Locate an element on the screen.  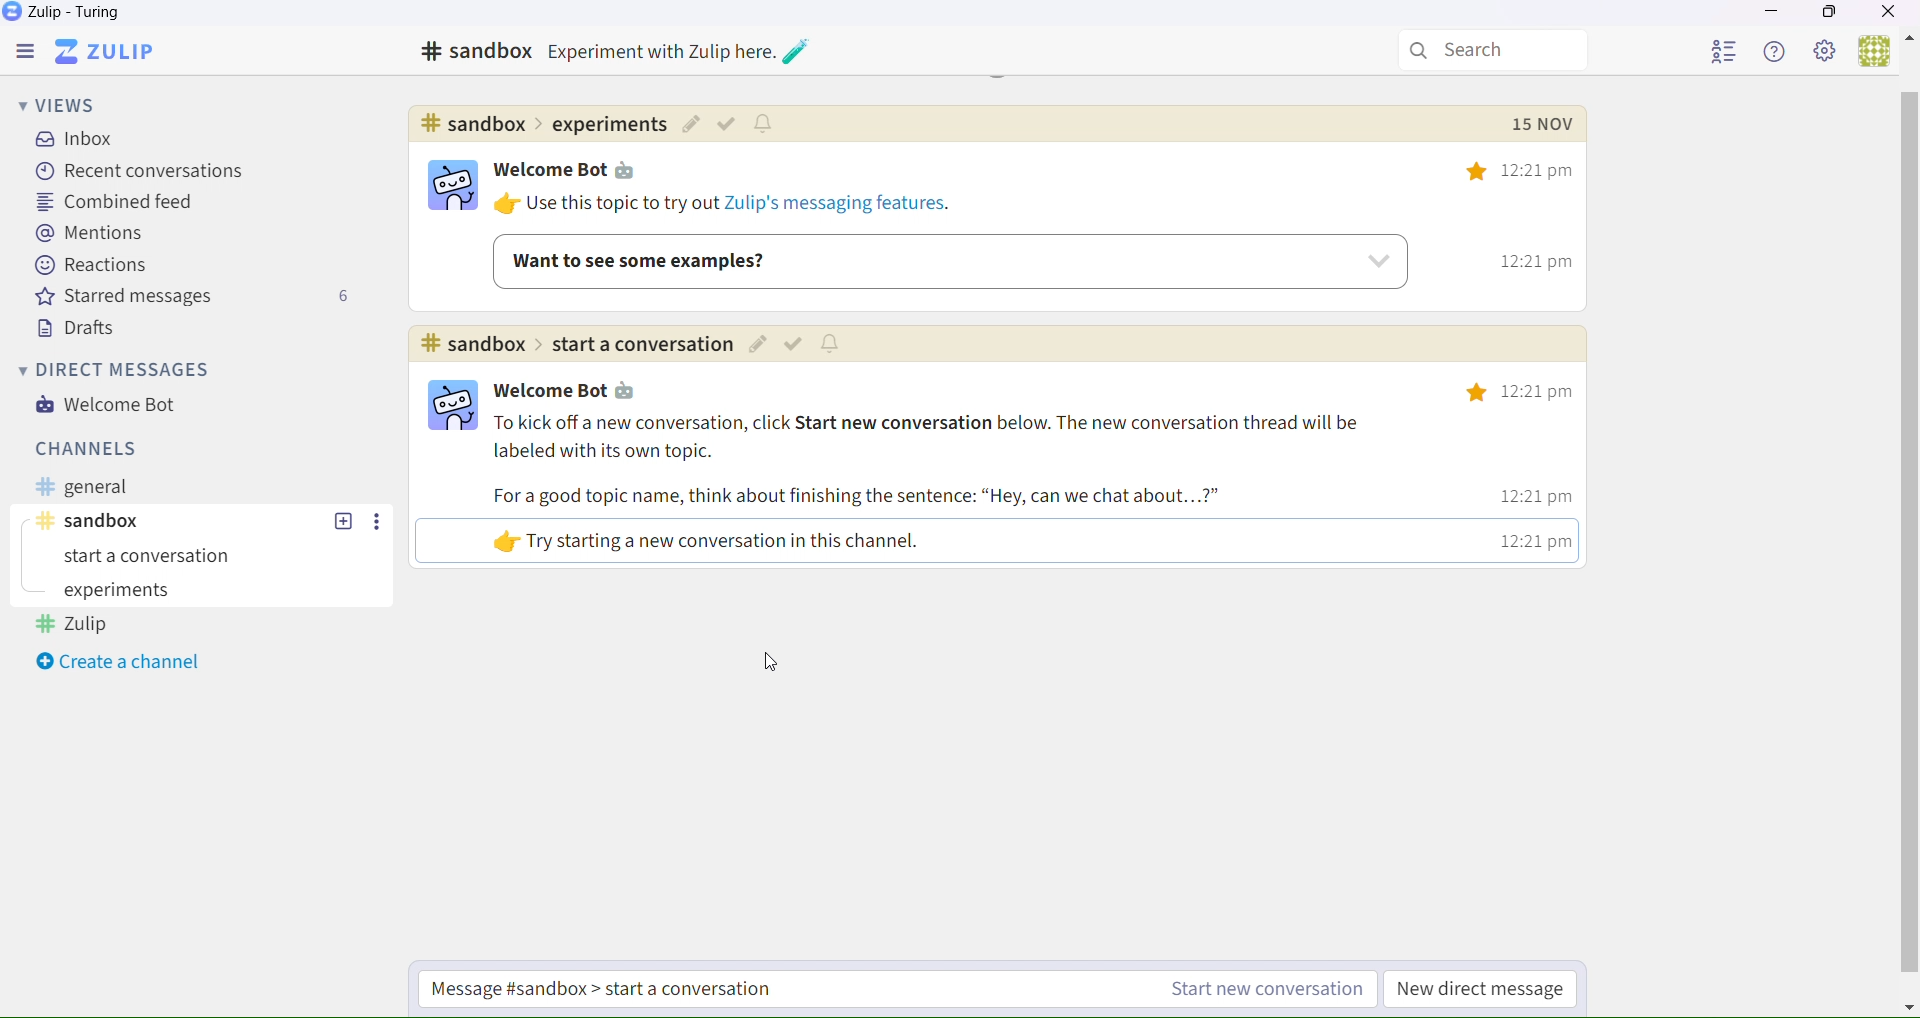
 is located at coordinates (1542, 122).